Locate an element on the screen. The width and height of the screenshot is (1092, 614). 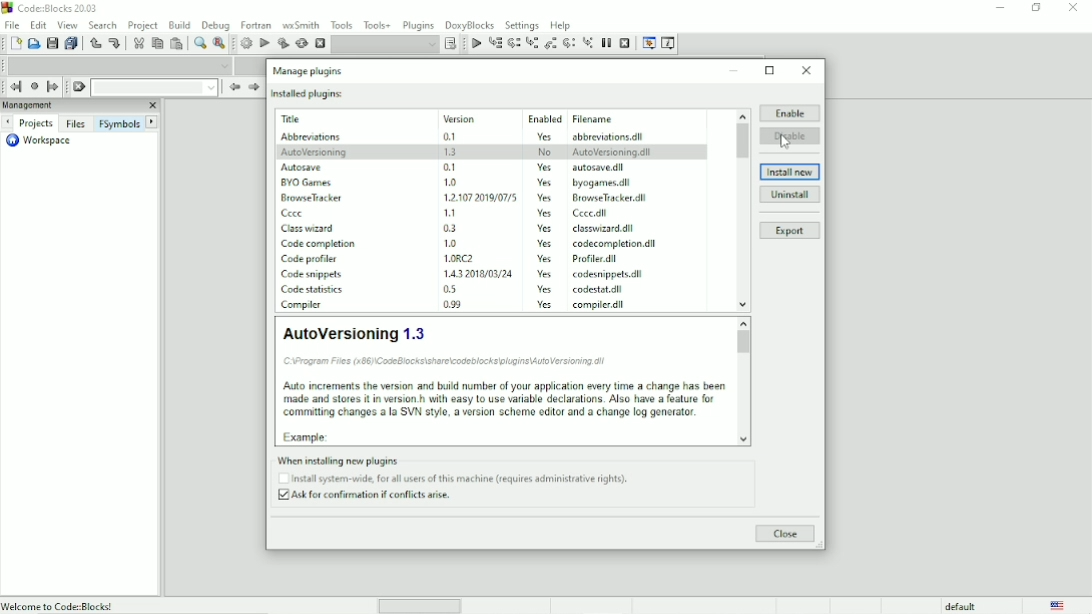
Prev is located at coordinates (233, 88).